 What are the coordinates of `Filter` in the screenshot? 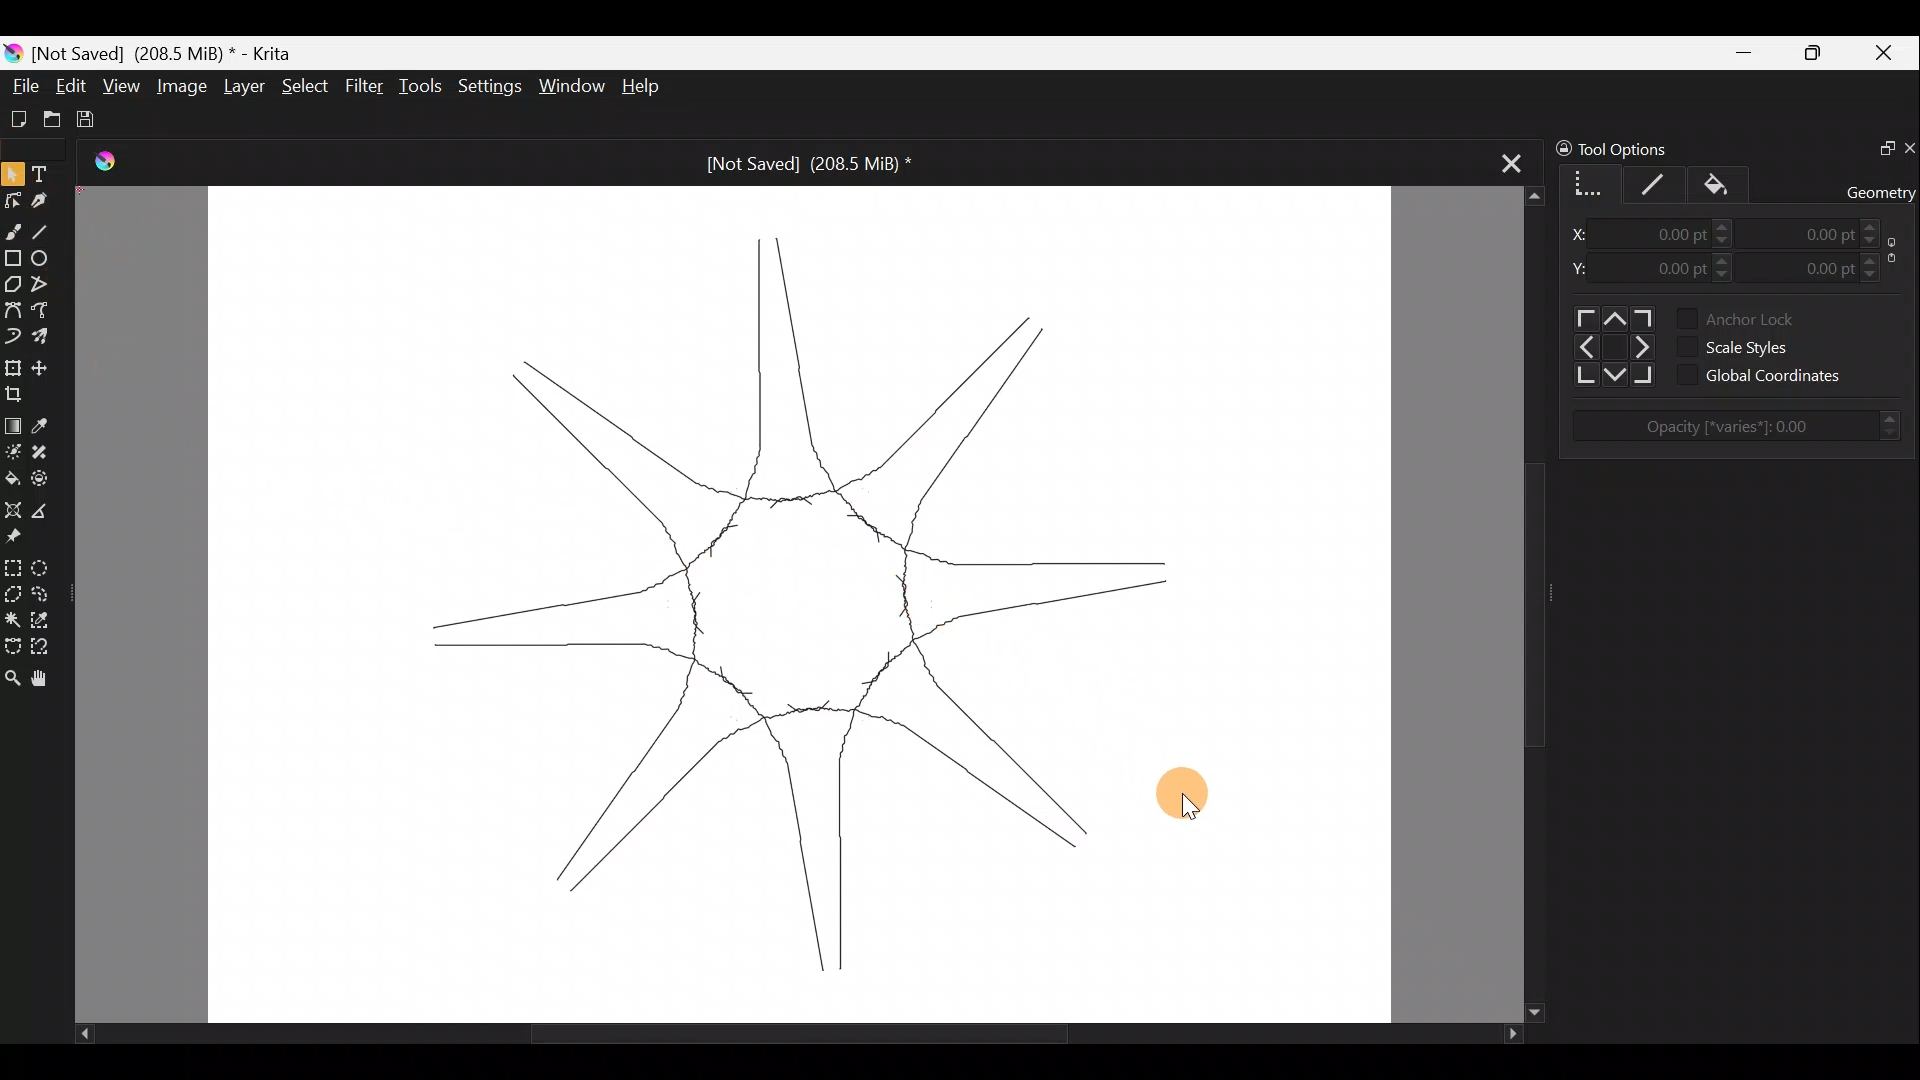 It's located at (368, 87).